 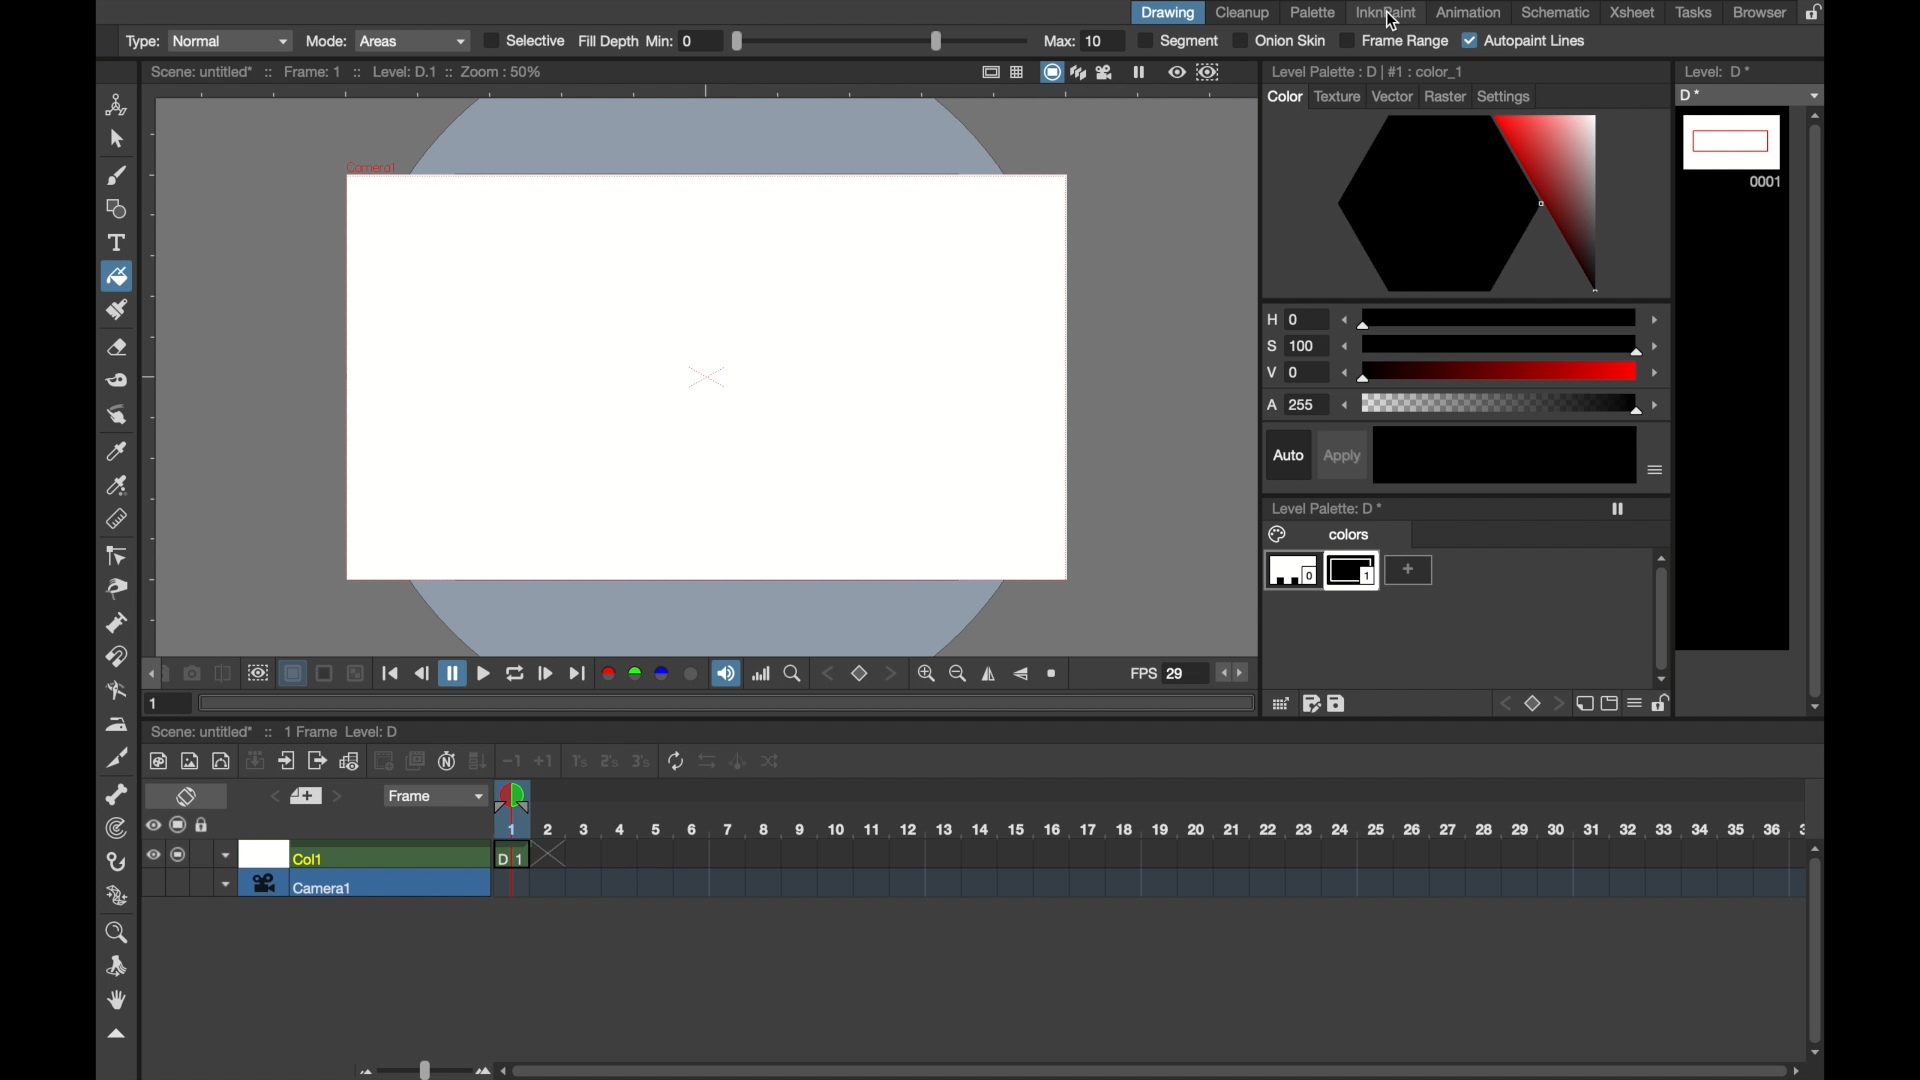 What do you see at coordinates (1393, 96) in the screenshot?
I see `vector` at bounding box center [1393, 96].